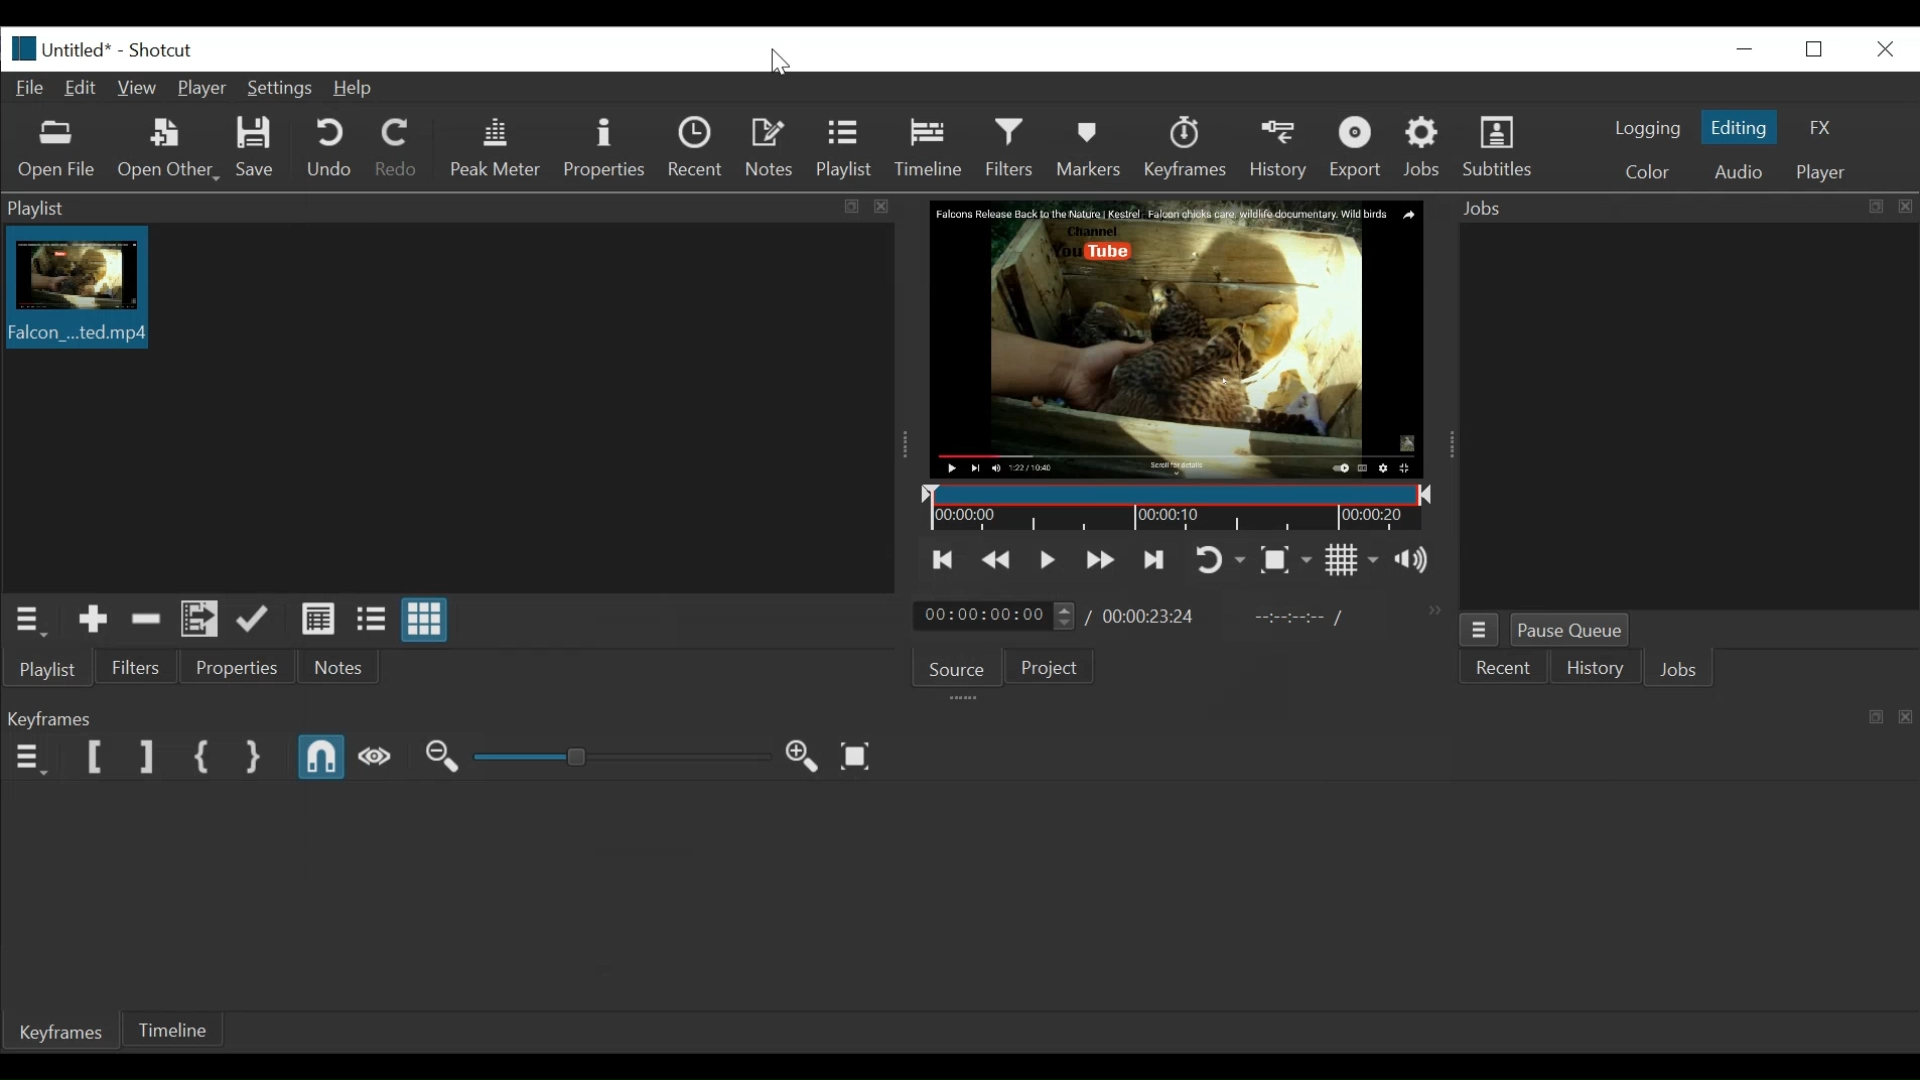 The width and height of the screenshot is (1920, 1080). What do you see at coordinates (849, 151) in the screenshot?
I see `Playlist` at bounding box center [849, 151].